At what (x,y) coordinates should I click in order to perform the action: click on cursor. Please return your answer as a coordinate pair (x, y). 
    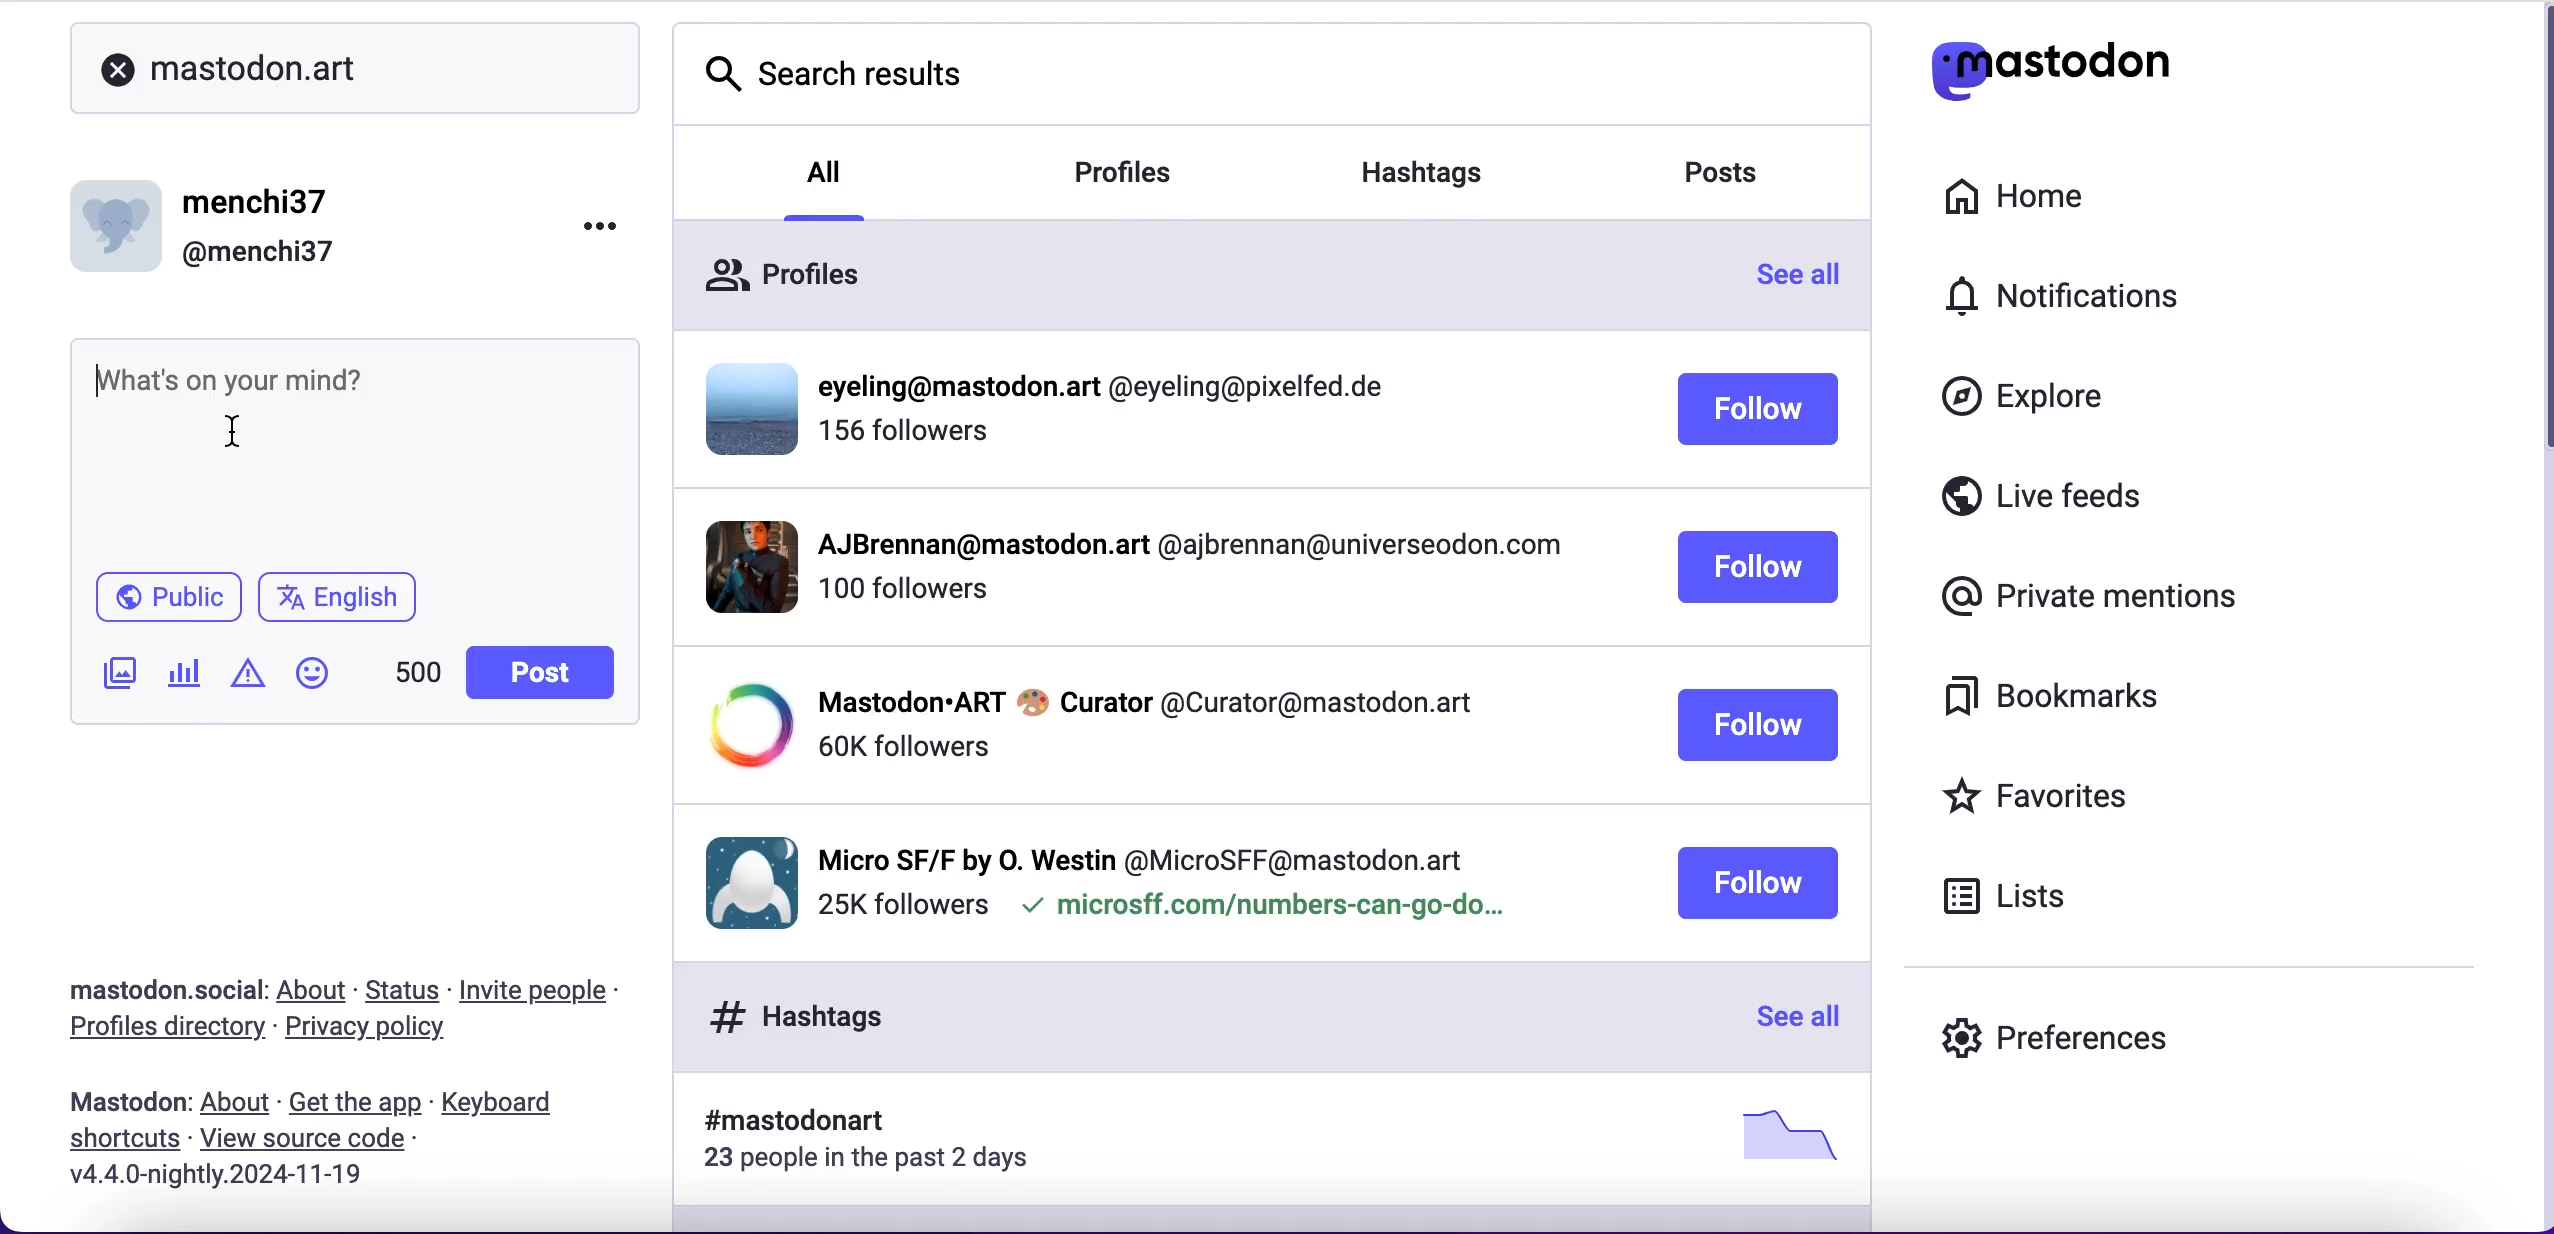
    Looking at the image, I should click on (249, 429).